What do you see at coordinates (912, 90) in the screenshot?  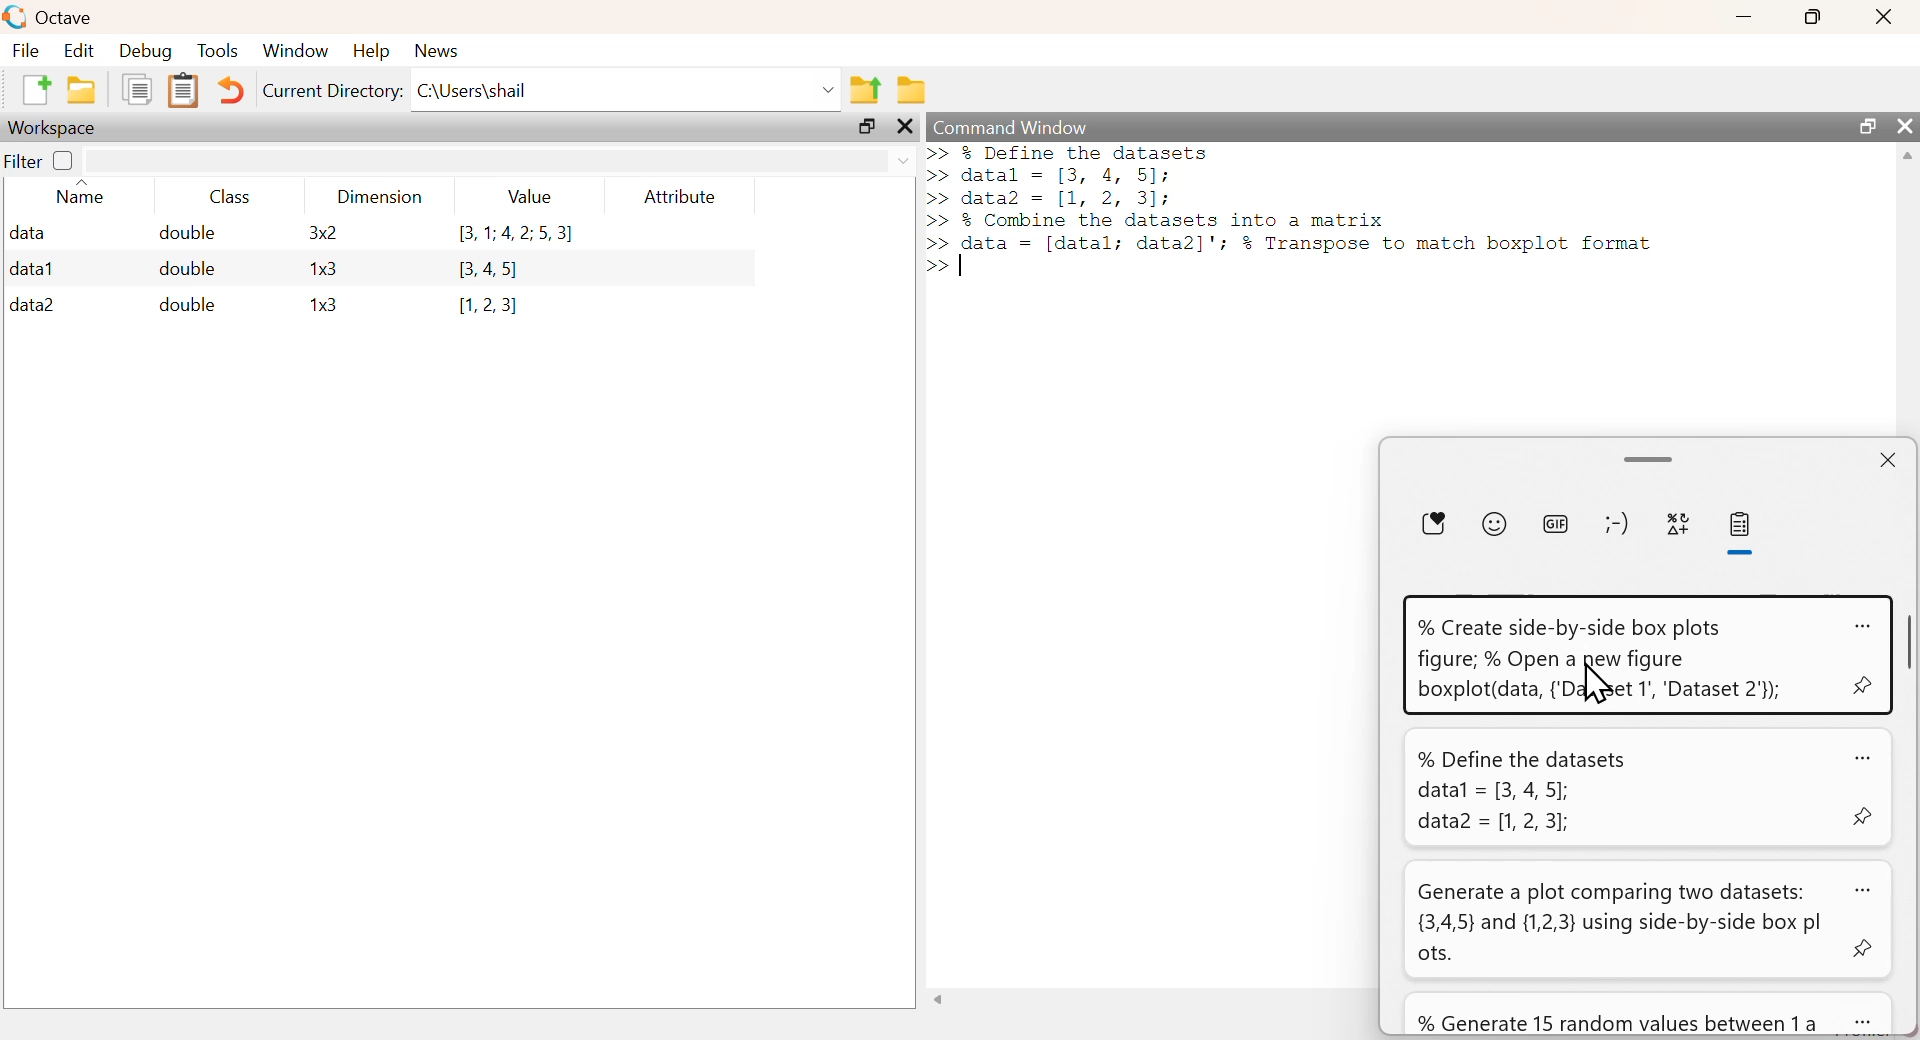 I see `Folder` at bounding box center [912, 90].